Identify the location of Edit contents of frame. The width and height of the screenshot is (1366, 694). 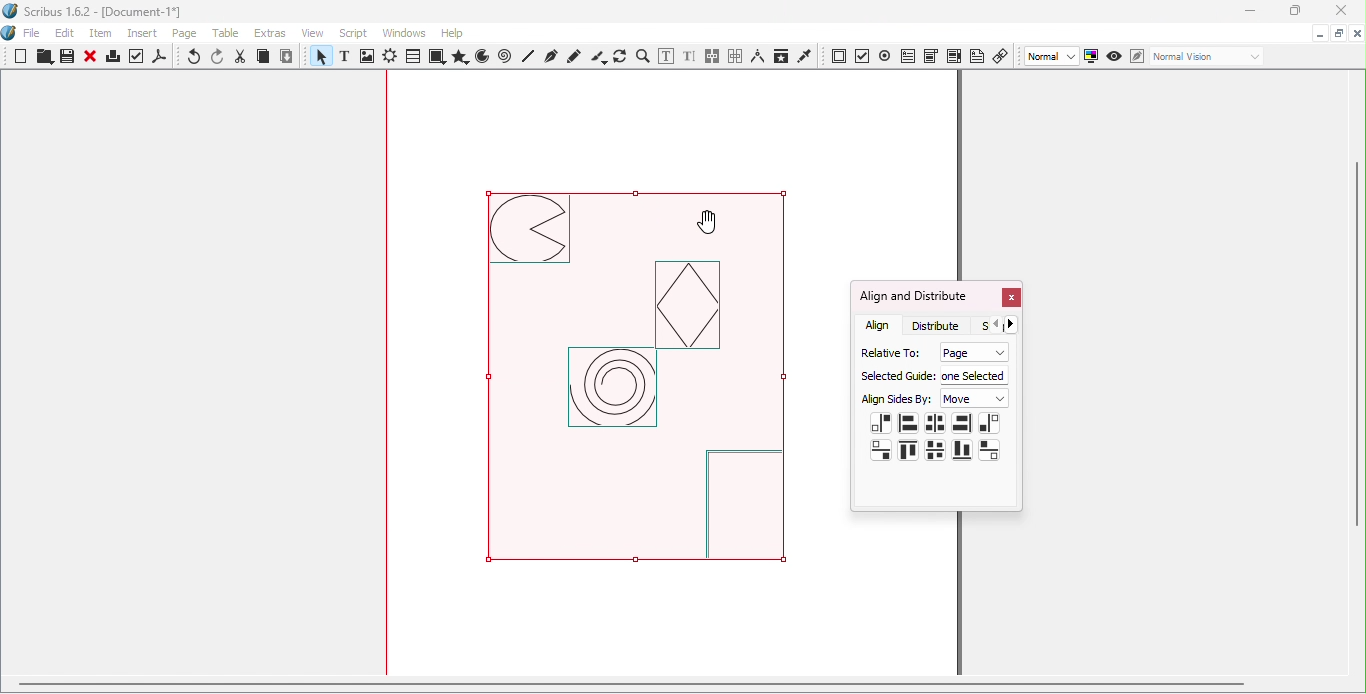
(665, 56).